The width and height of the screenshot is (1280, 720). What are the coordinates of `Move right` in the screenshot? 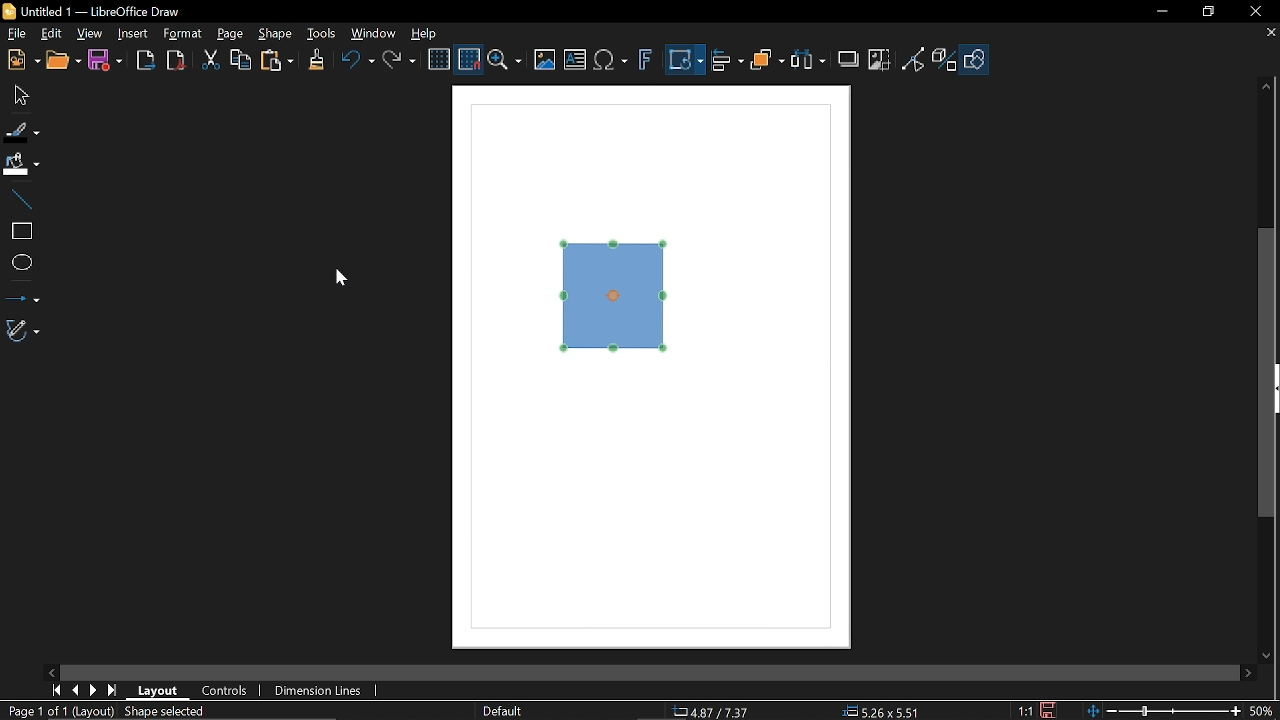 It's located at (1245, 673).